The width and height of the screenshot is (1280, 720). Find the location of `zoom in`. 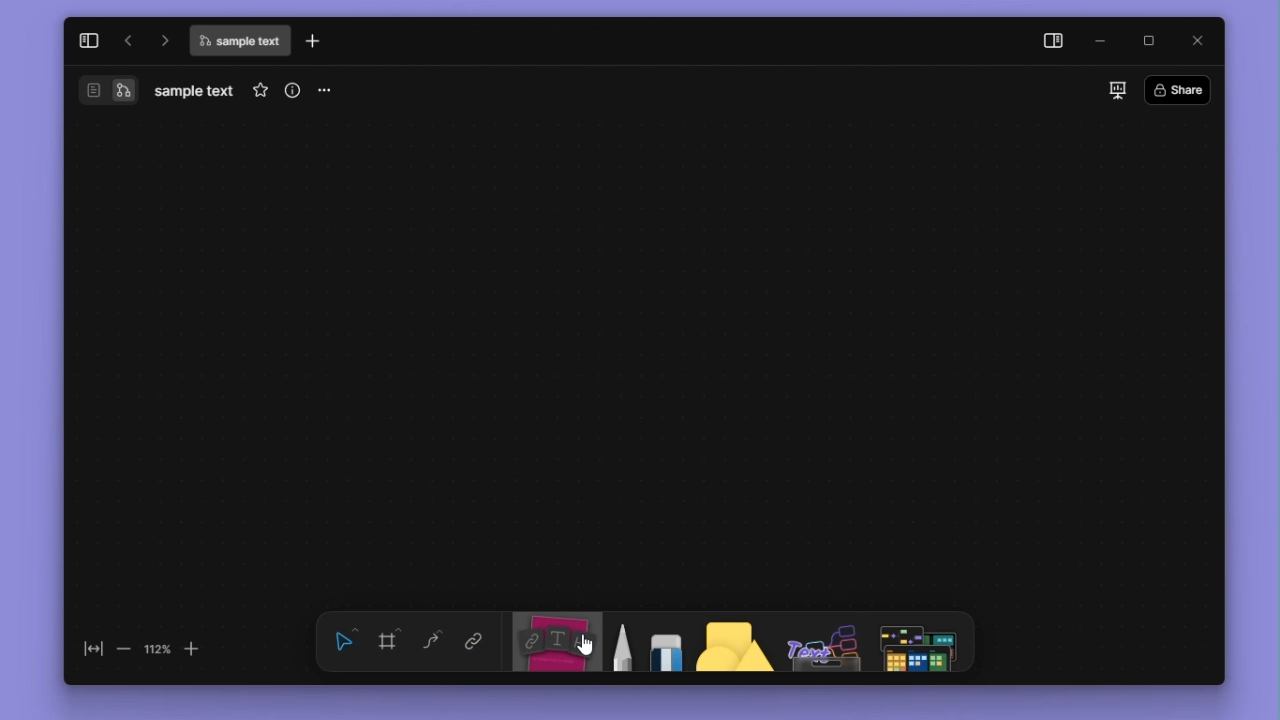

zoom in is located at coordinates (191, 650).